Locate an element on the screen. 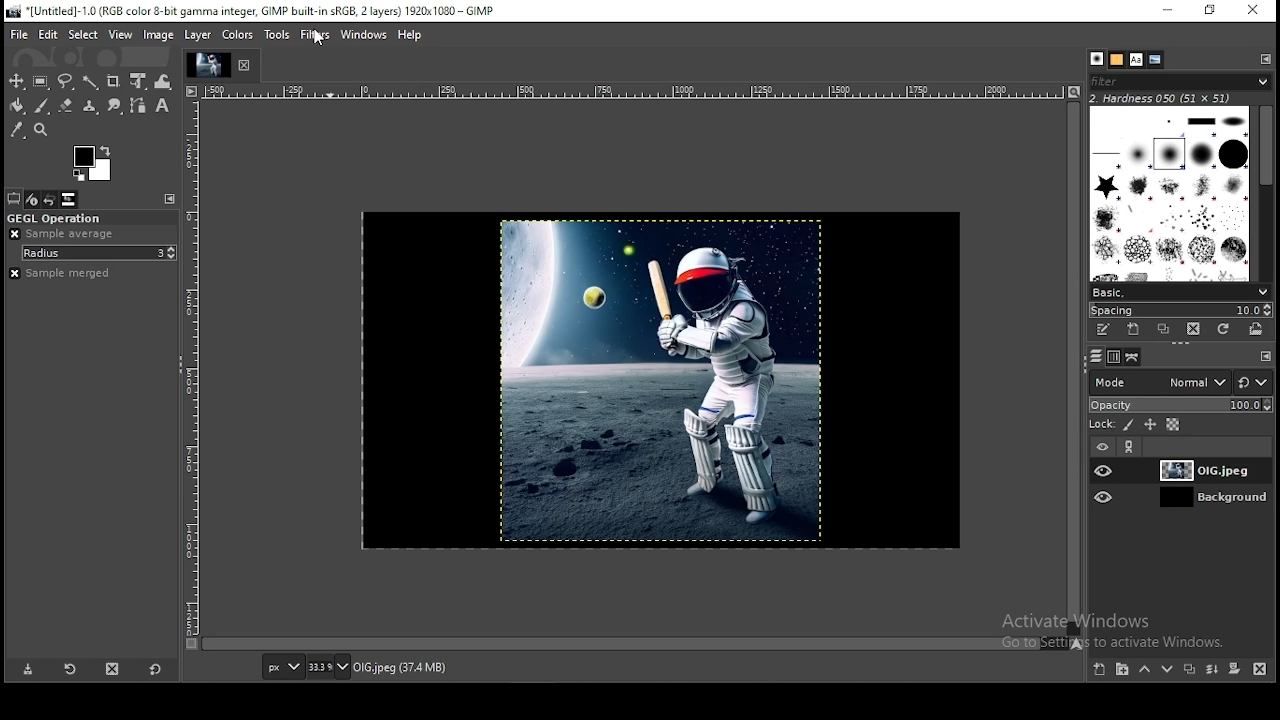 The height and width of the screenshot is (720, 1280). sample average is located at coordinates (64, 234).